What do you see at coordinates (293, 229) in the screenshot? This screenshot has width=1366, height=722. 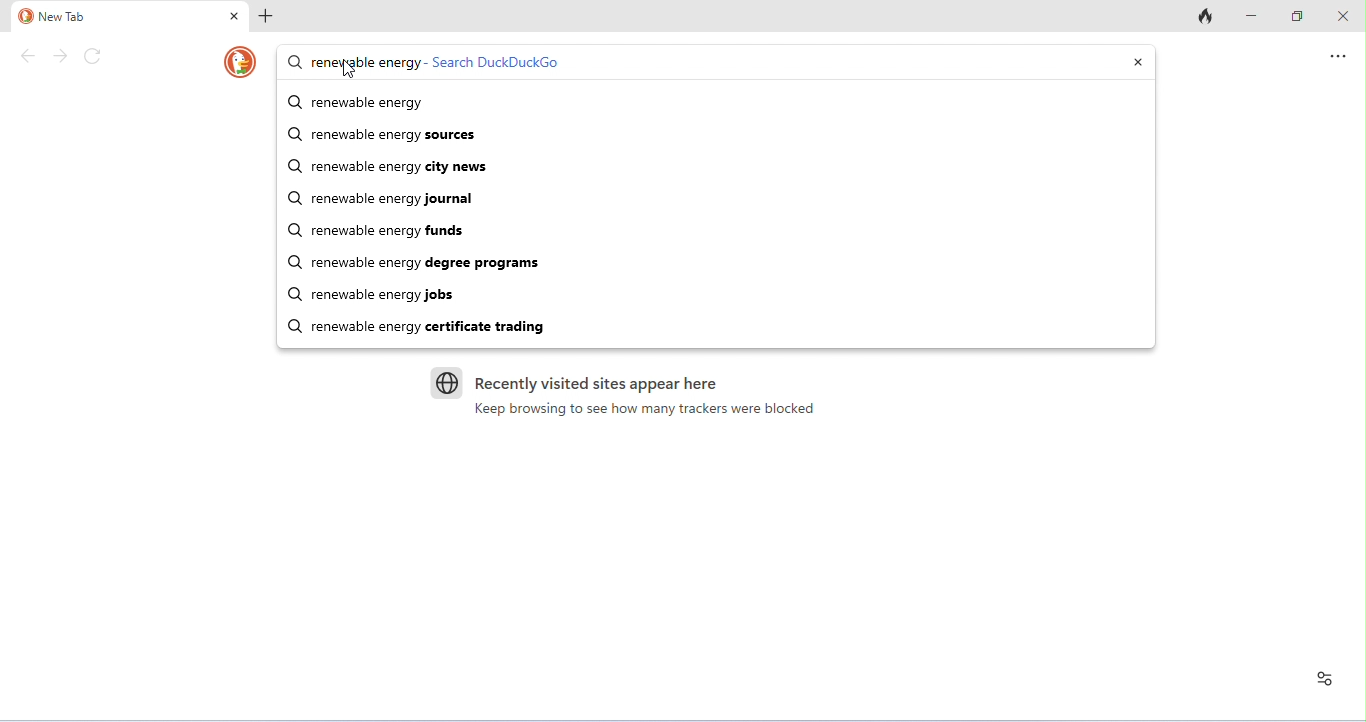 I see `search icon` at bounding box center [293, 229].